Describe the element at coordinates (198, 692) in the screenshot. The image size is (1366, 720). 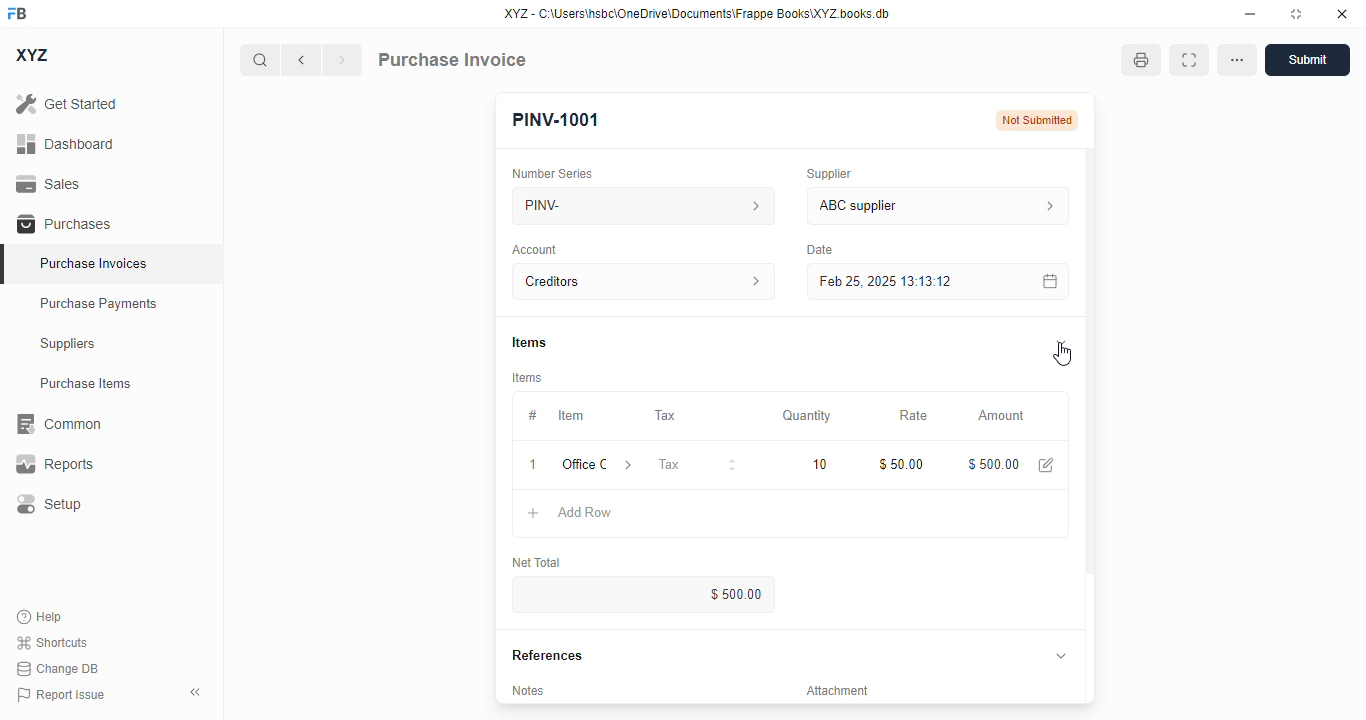
I see `toggle sidebar` at that location.